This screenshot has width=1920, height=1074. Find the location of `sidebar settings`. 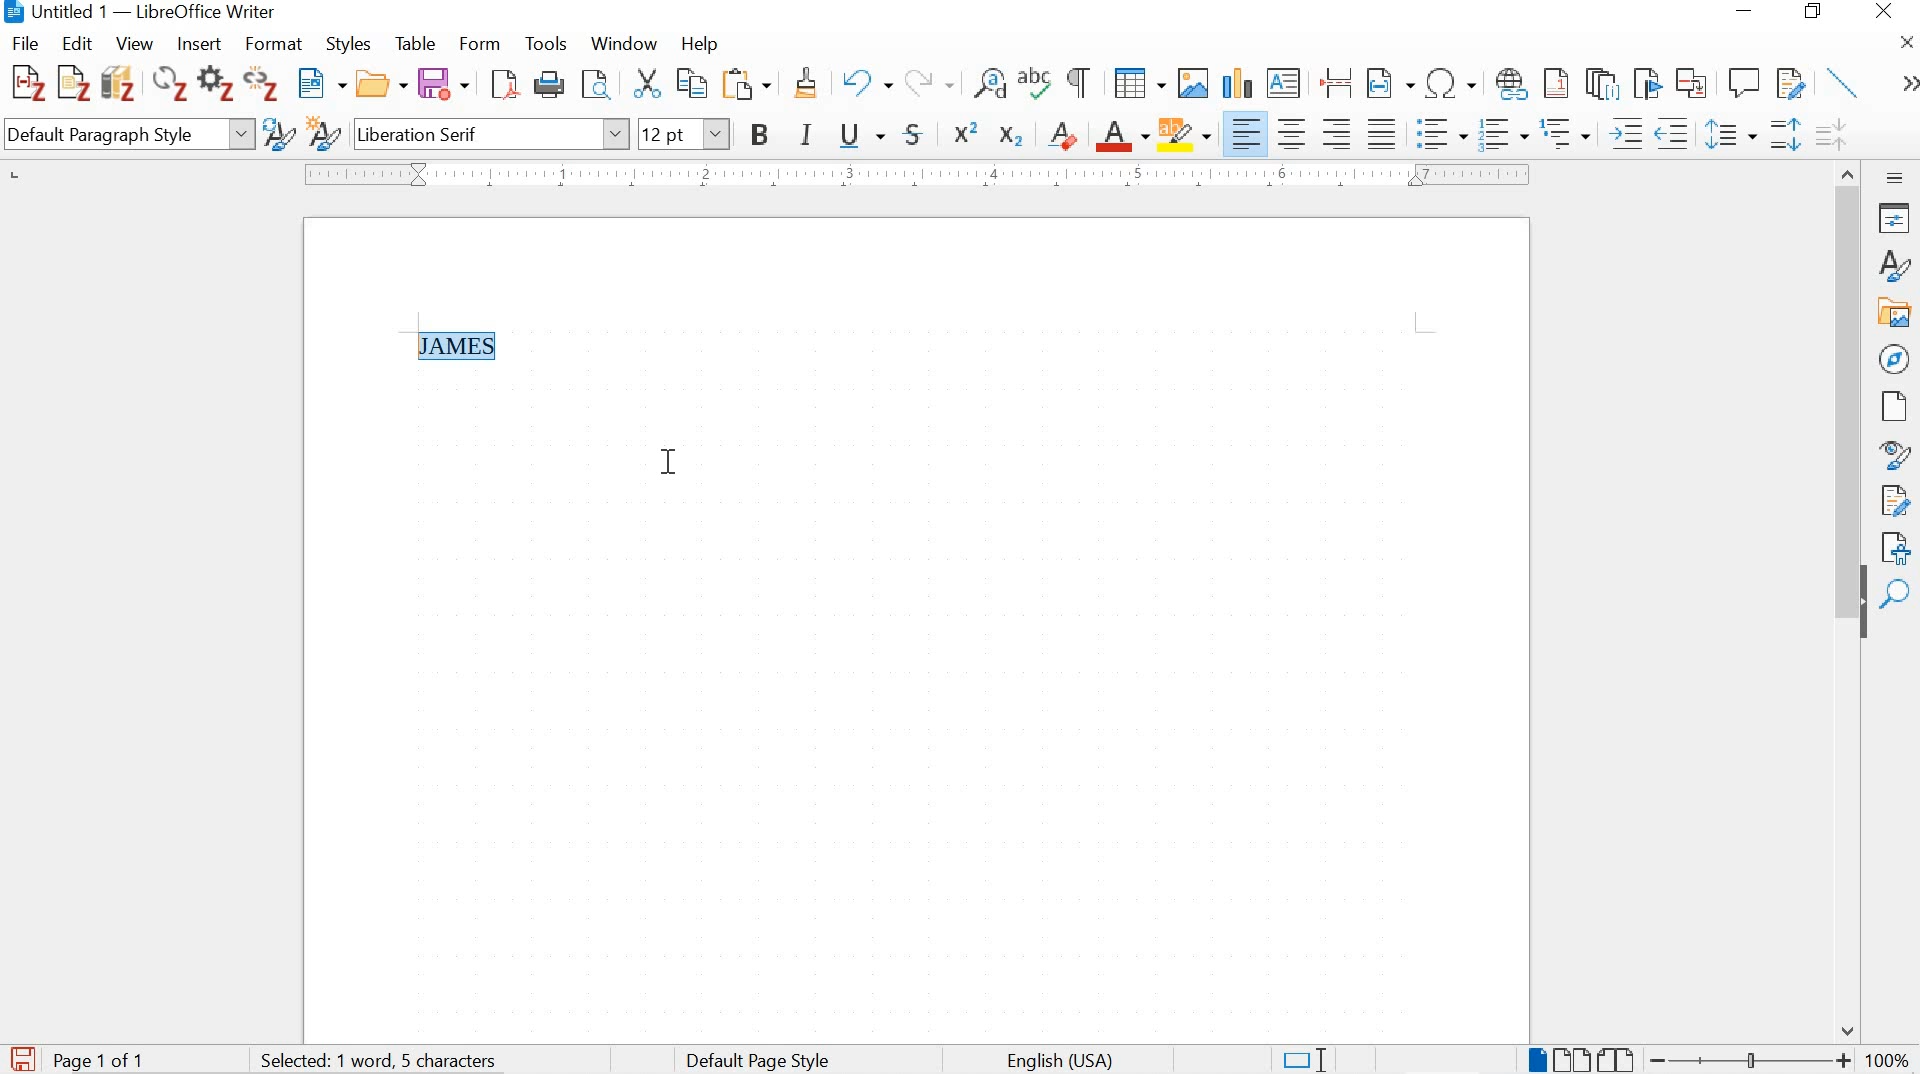

sidebar settings is located at coordinates (1896, 177).